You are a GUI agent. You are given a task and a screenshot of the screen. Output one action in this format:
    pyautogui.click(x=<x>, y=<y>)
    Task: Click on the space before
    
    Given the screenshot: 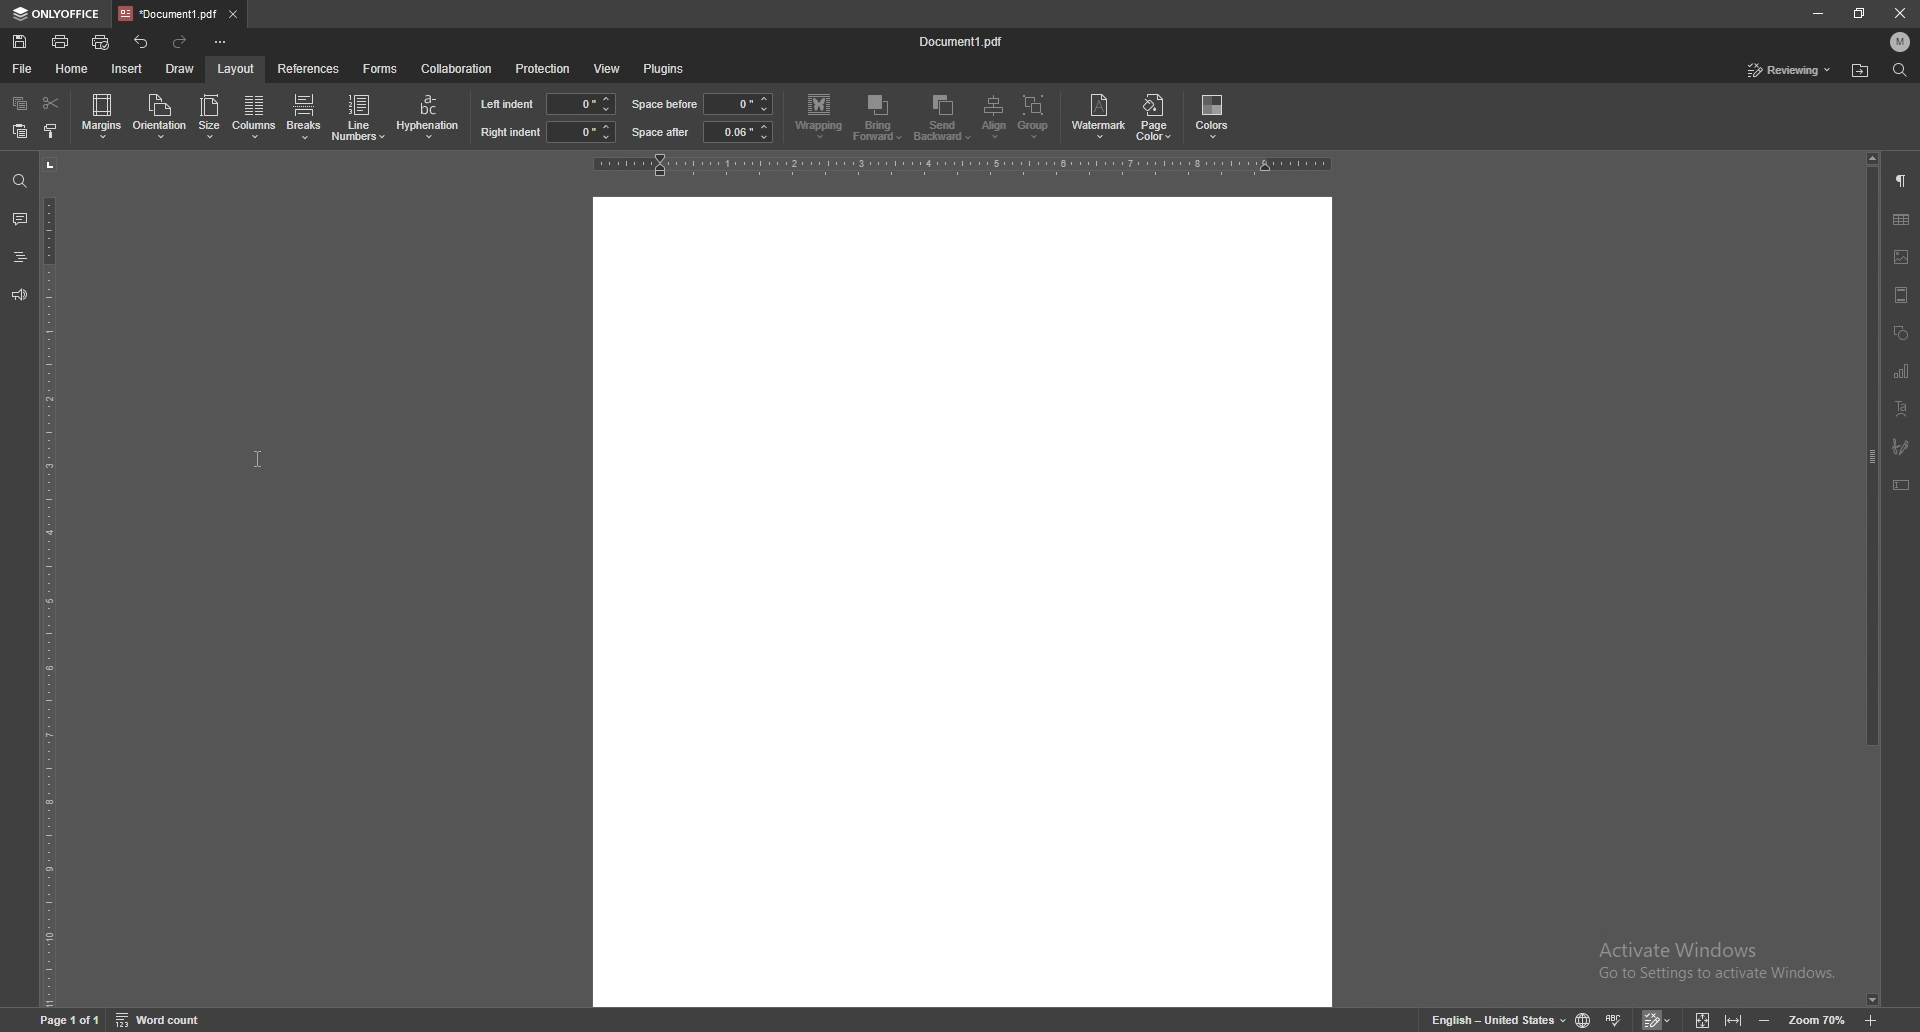 What is the action you would take?
    pyautogui.click(x=666, y=104)
    